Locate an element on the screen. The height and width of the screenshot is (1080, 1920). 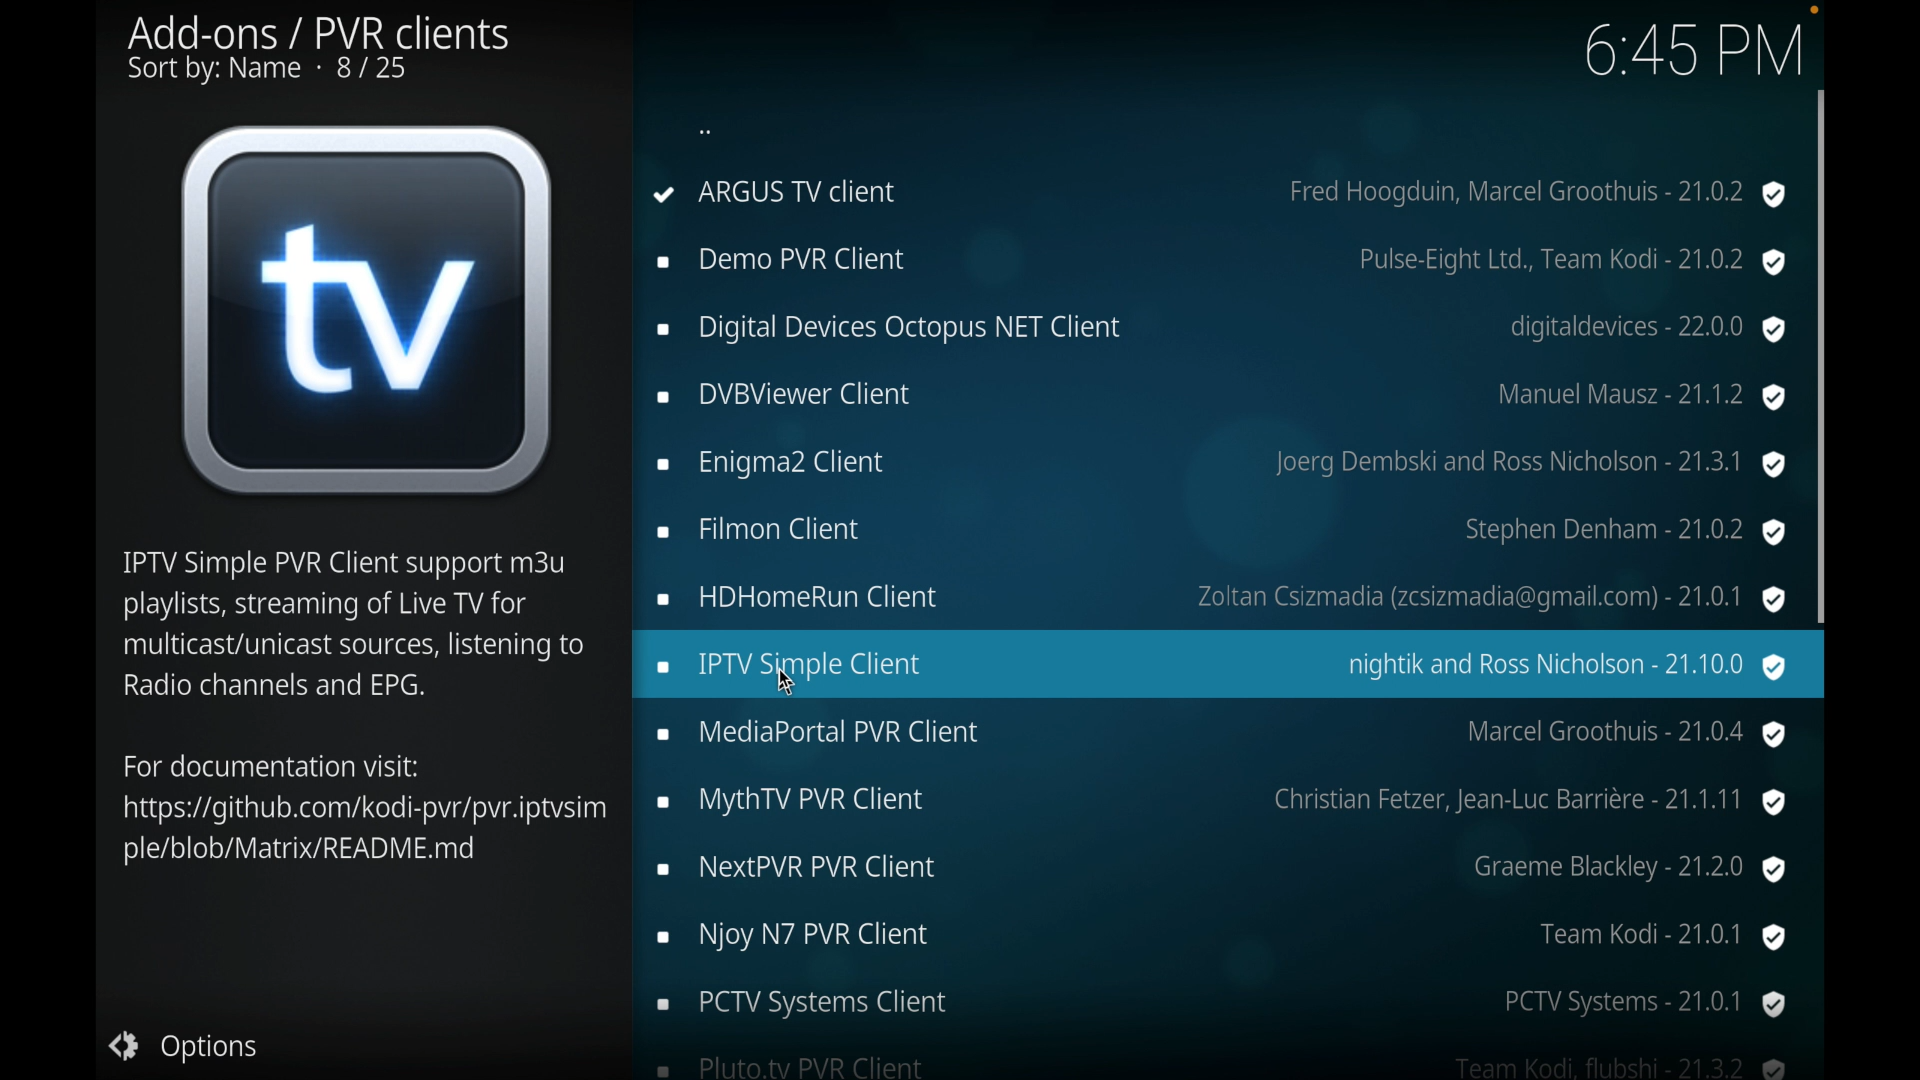
add-ons/ pvr clients is located at coordinates (322, 50).